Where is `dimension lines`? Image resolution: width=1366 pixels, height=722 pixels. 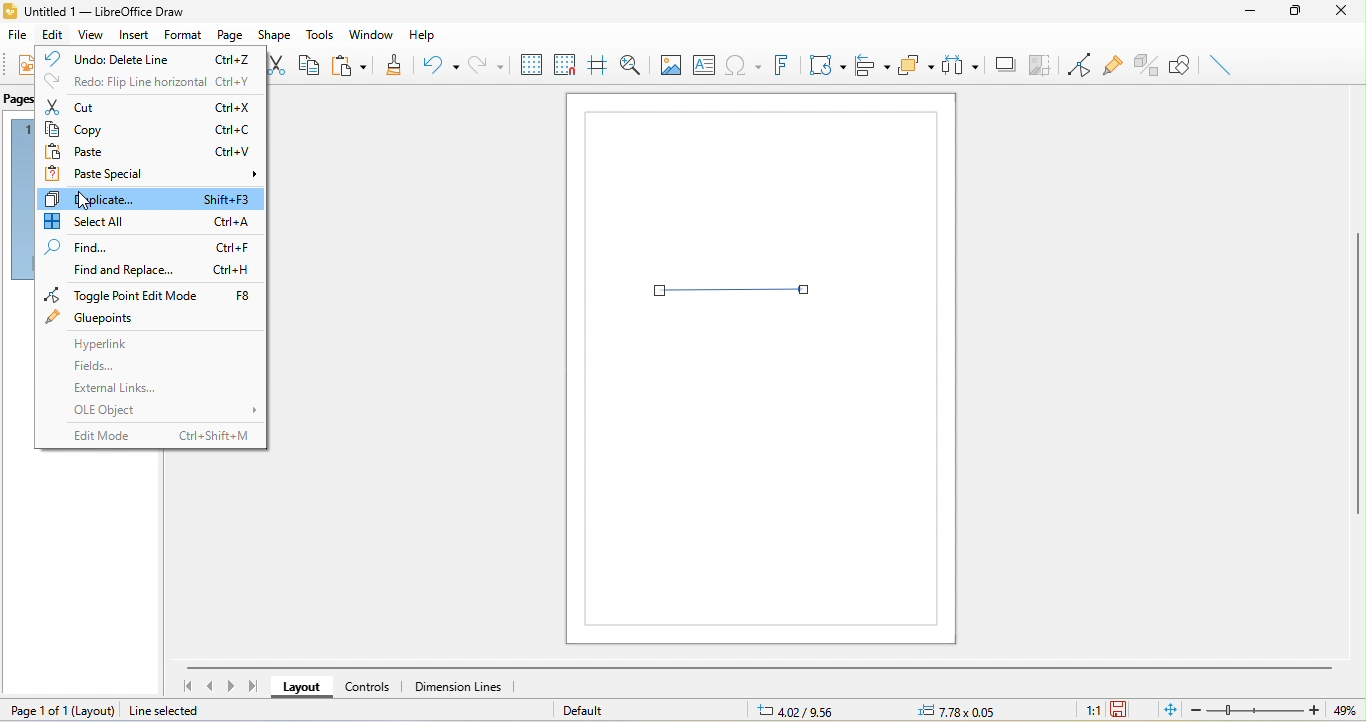
dimension lines is located at coordinates (467, 687).